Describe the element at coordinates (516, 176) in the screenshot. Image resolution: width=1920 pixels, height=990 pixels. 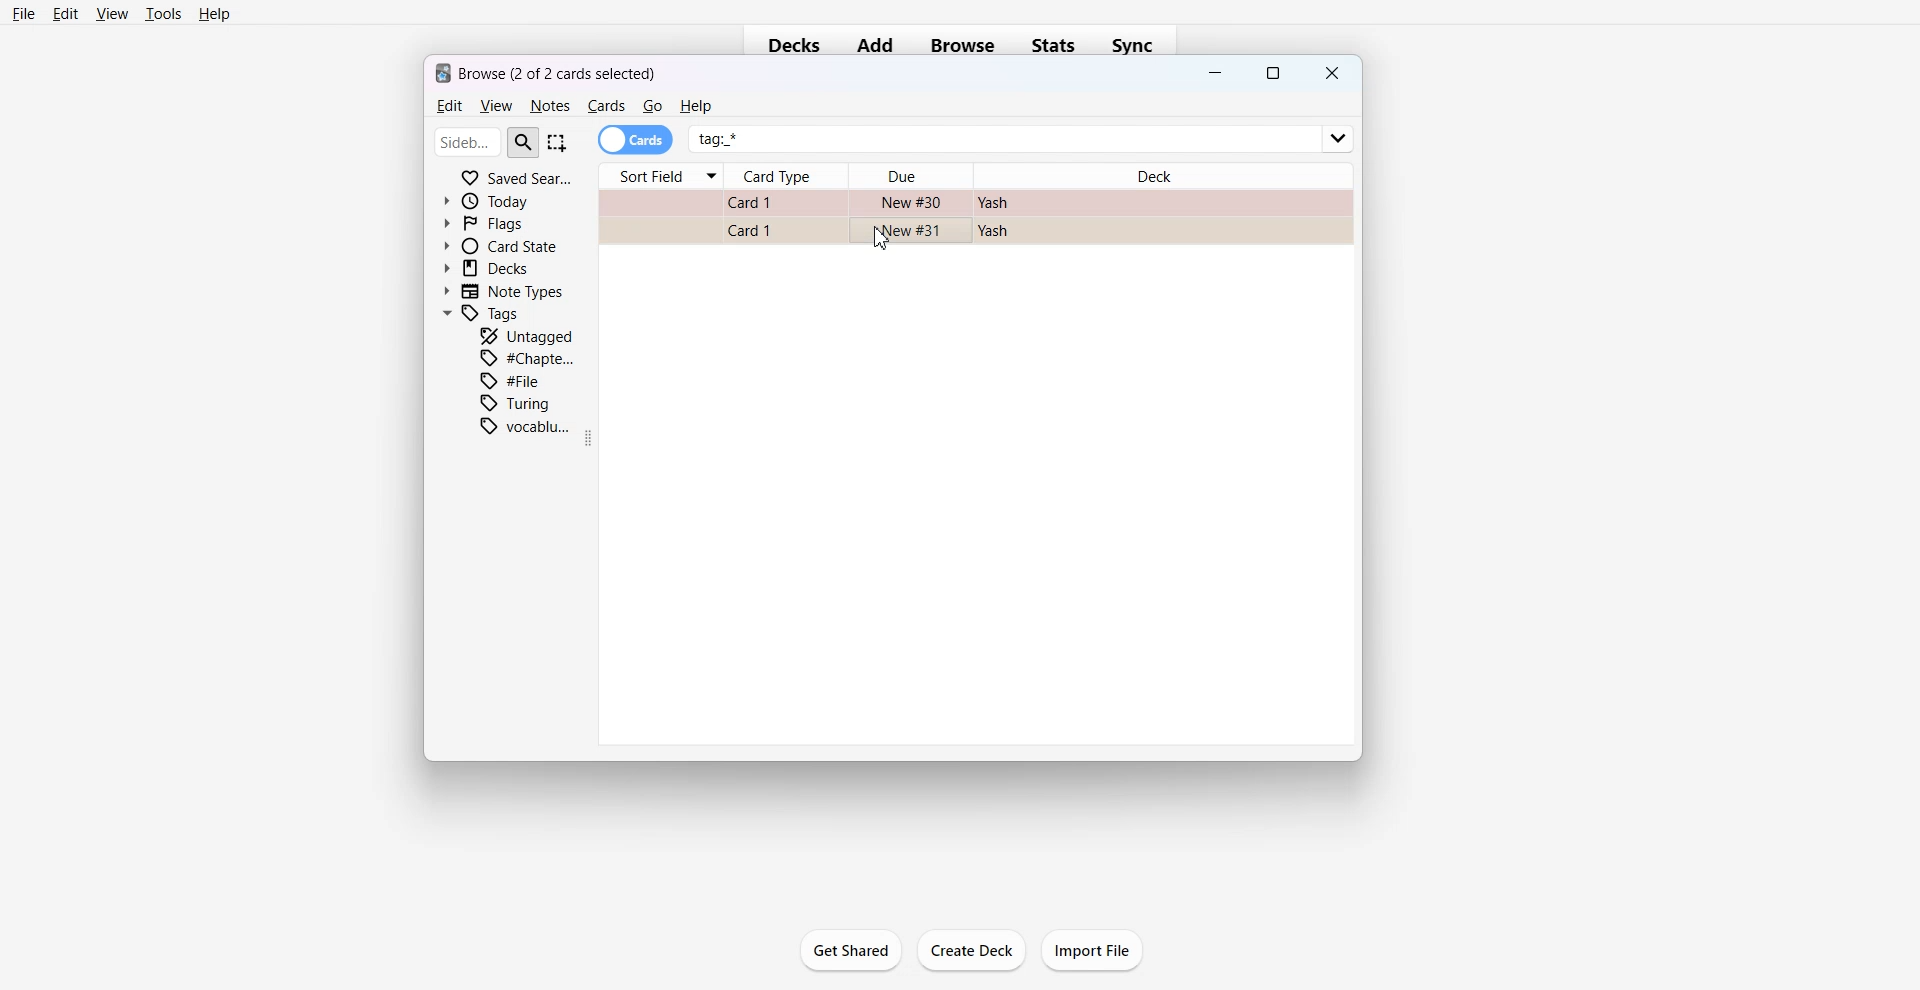
I see `Saved Search` at that location.